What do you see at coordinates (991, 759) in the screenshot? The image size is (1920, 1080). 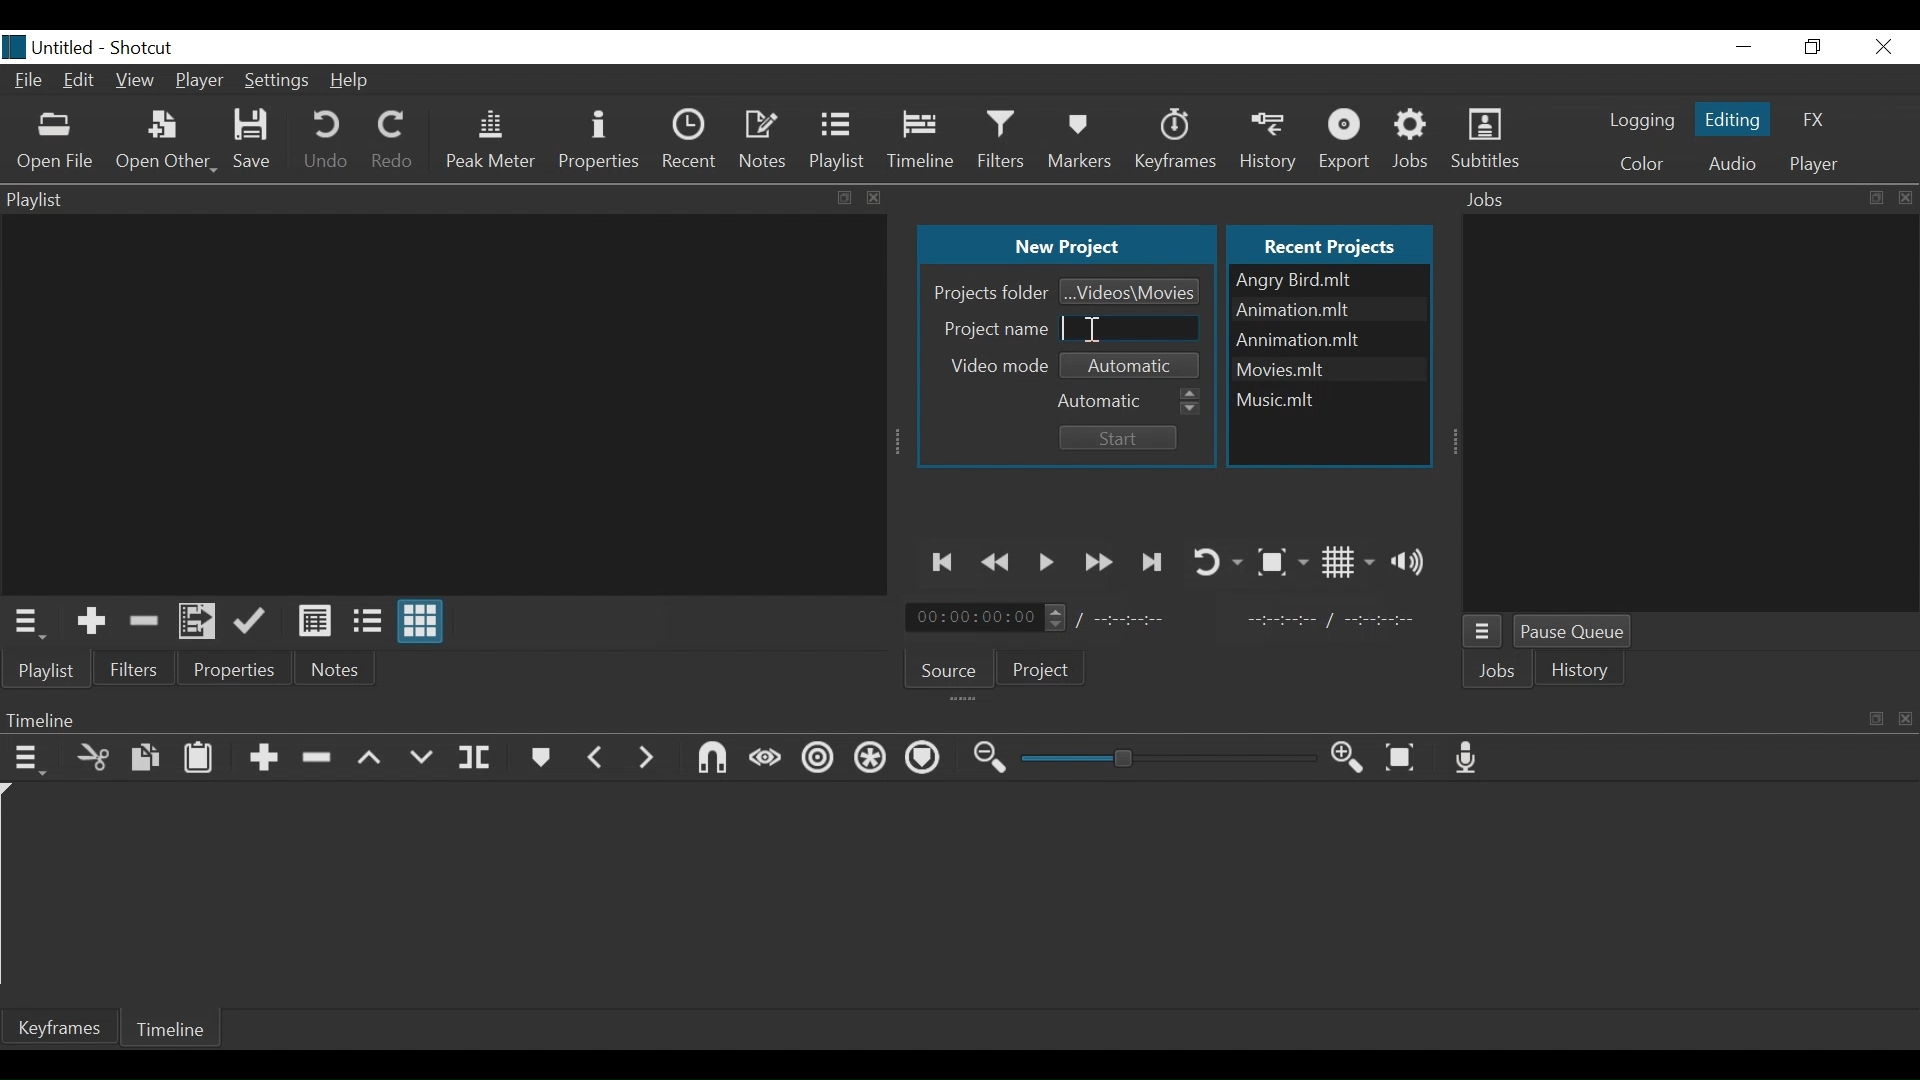 I see `Zoom timeline out` at bounding box center [991, 759].